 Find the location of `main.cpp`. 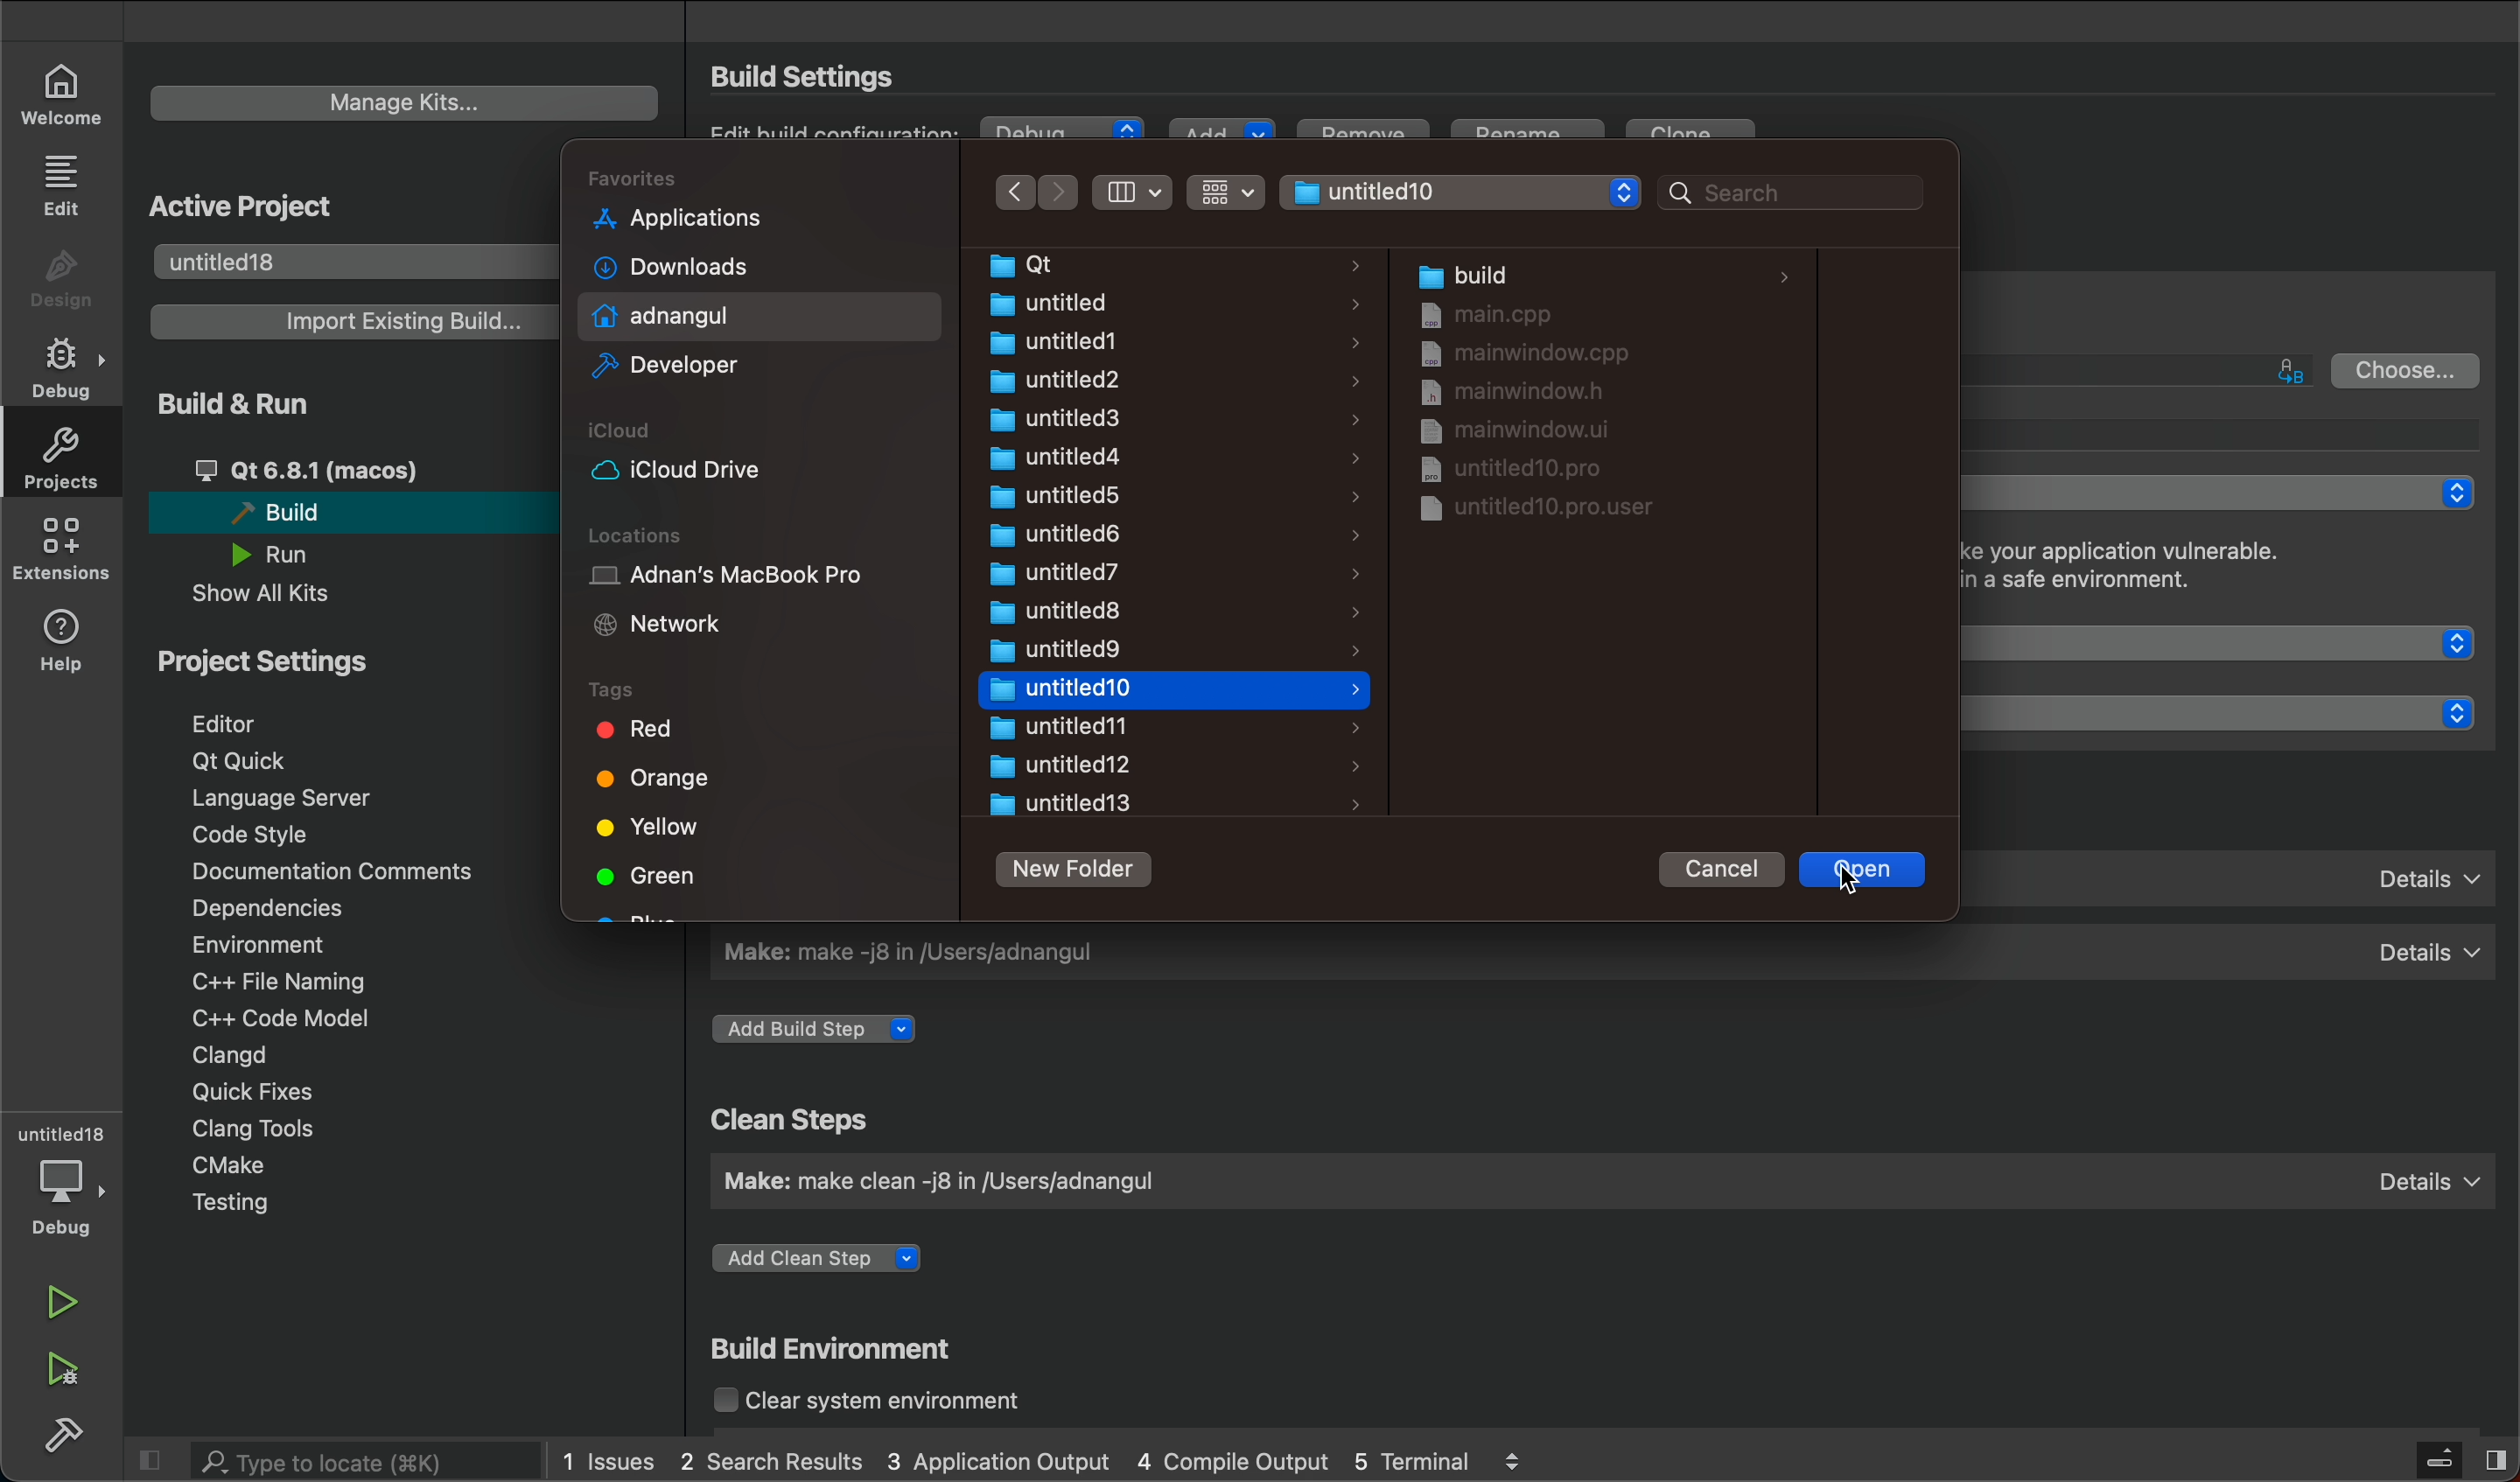

main.cpp is located at coordinates (1479, 312).